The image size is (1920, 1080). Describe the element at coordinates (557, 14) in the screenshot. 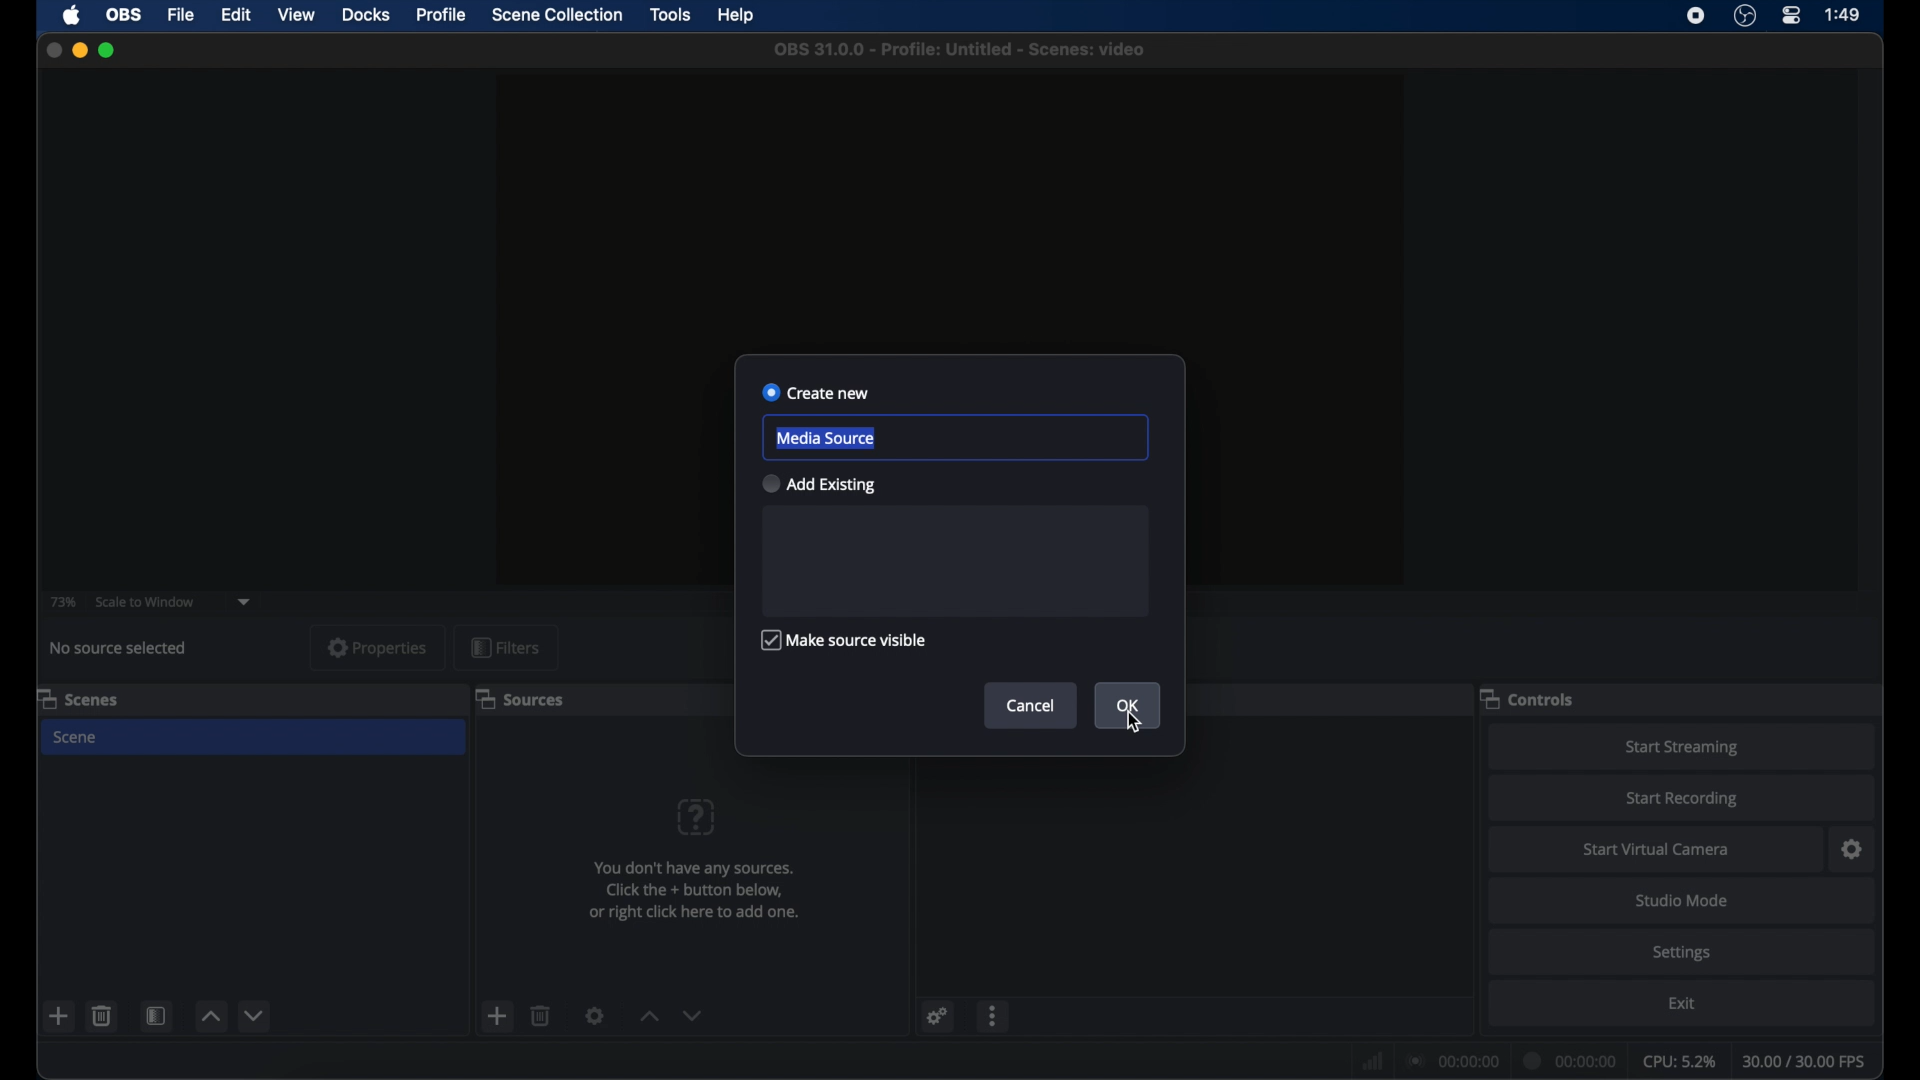

I see `scene collection` at that location.